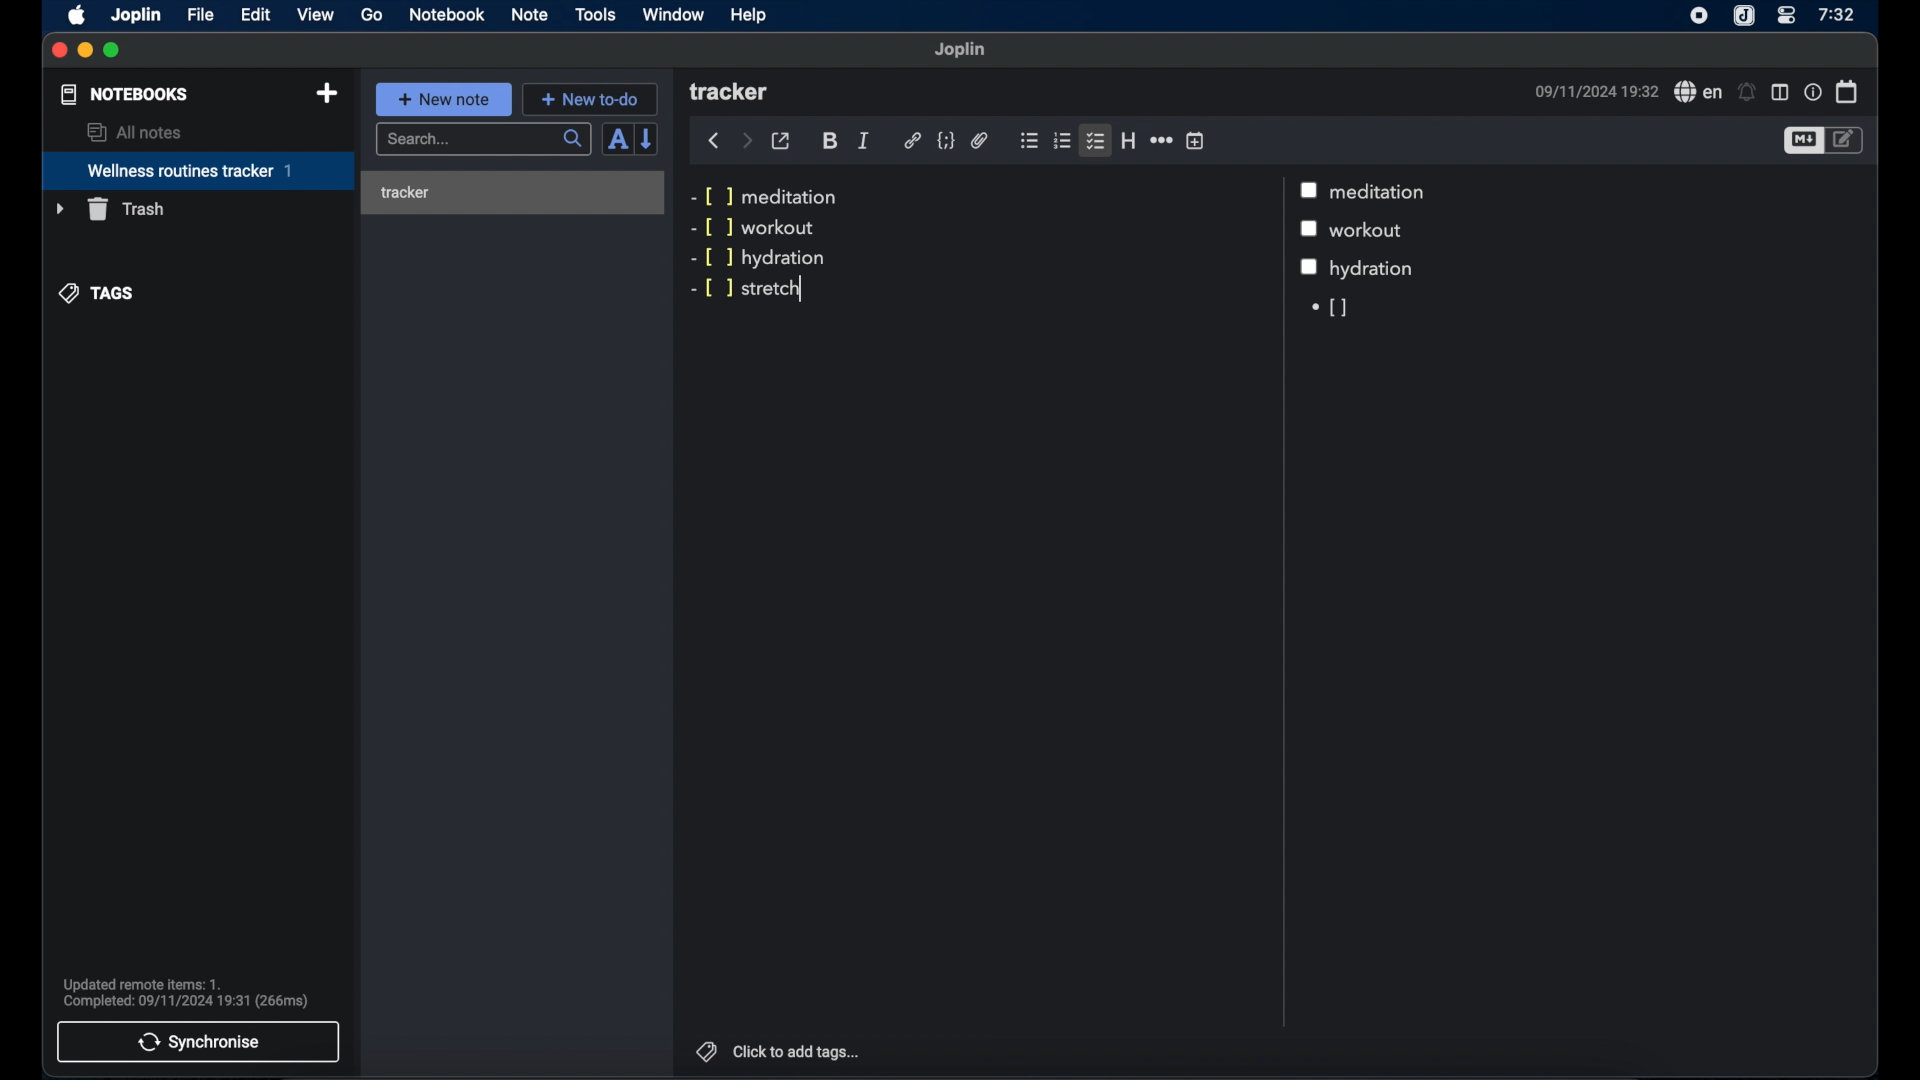  Describe the element at coordinates (713, 141) in the screenshot. I see `back` at that location.